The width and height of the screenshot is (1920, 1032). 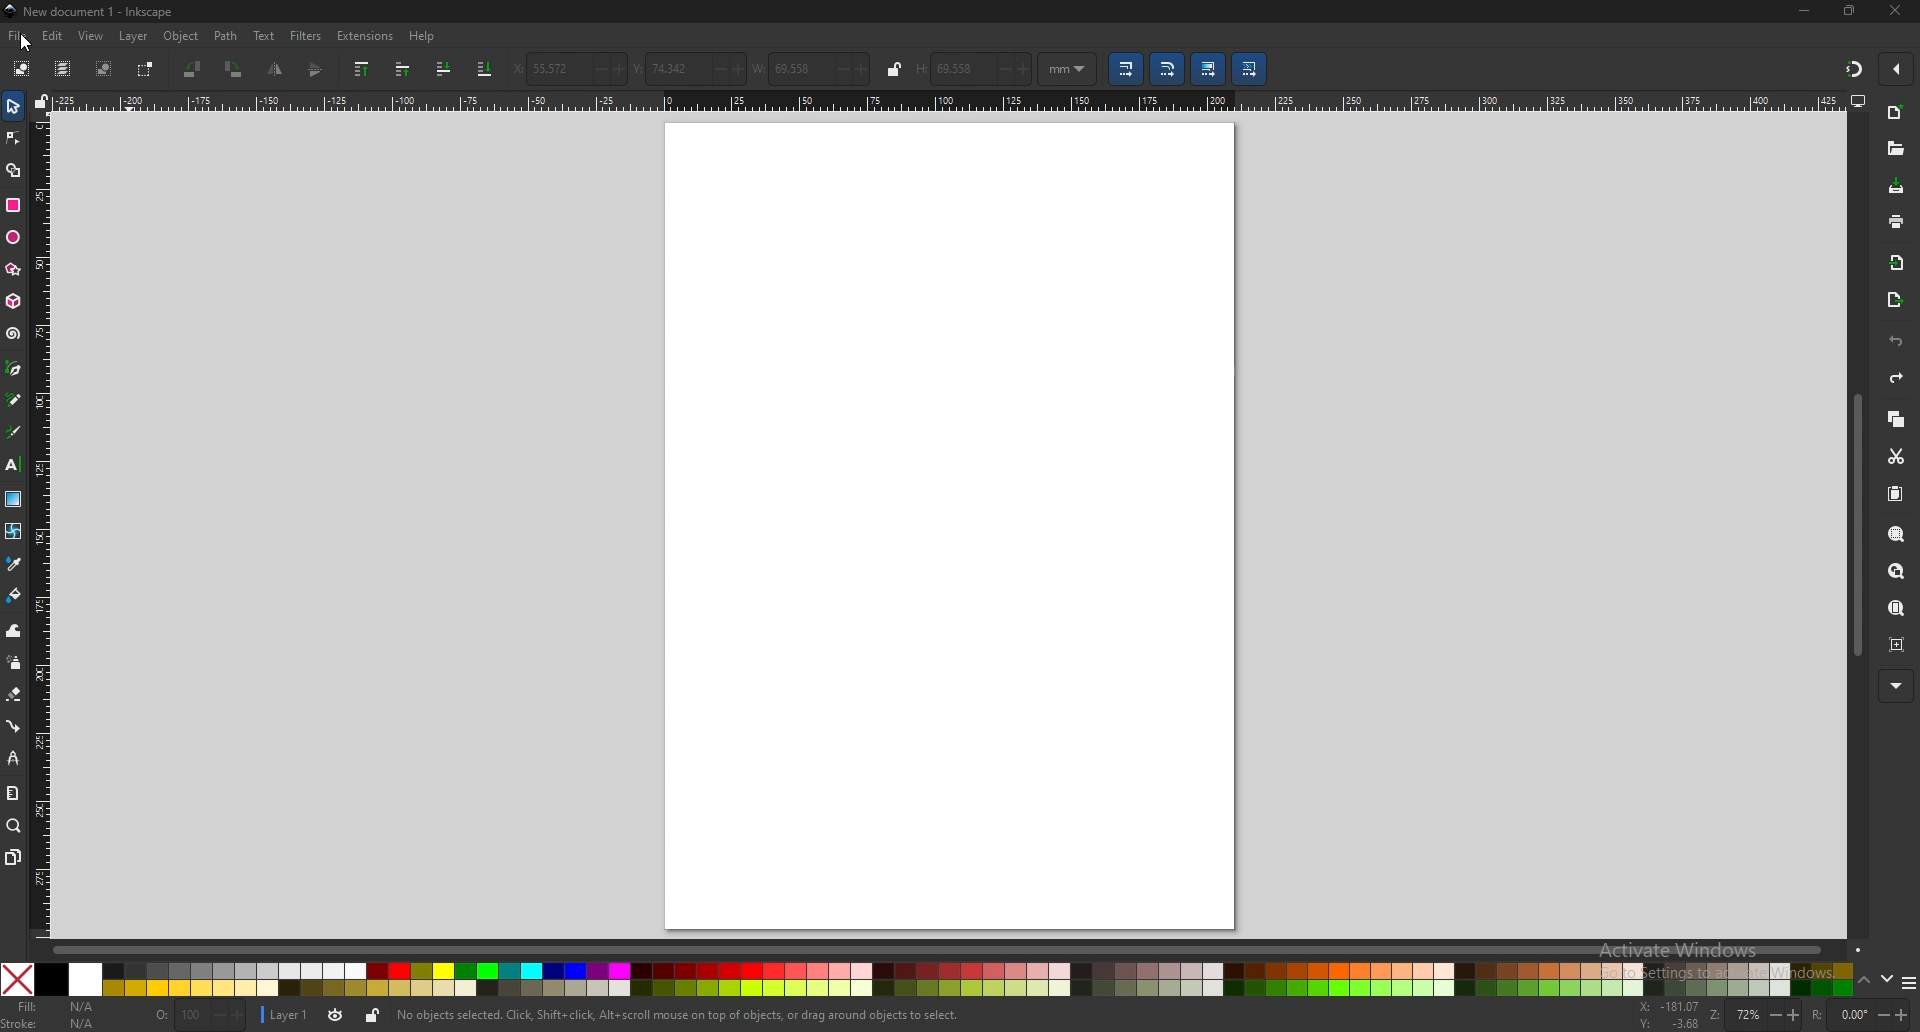 What do you see at coordinates (1898, 645) in the screenshot?
I see `zoom centre page` at bounding box center [1898, 645].